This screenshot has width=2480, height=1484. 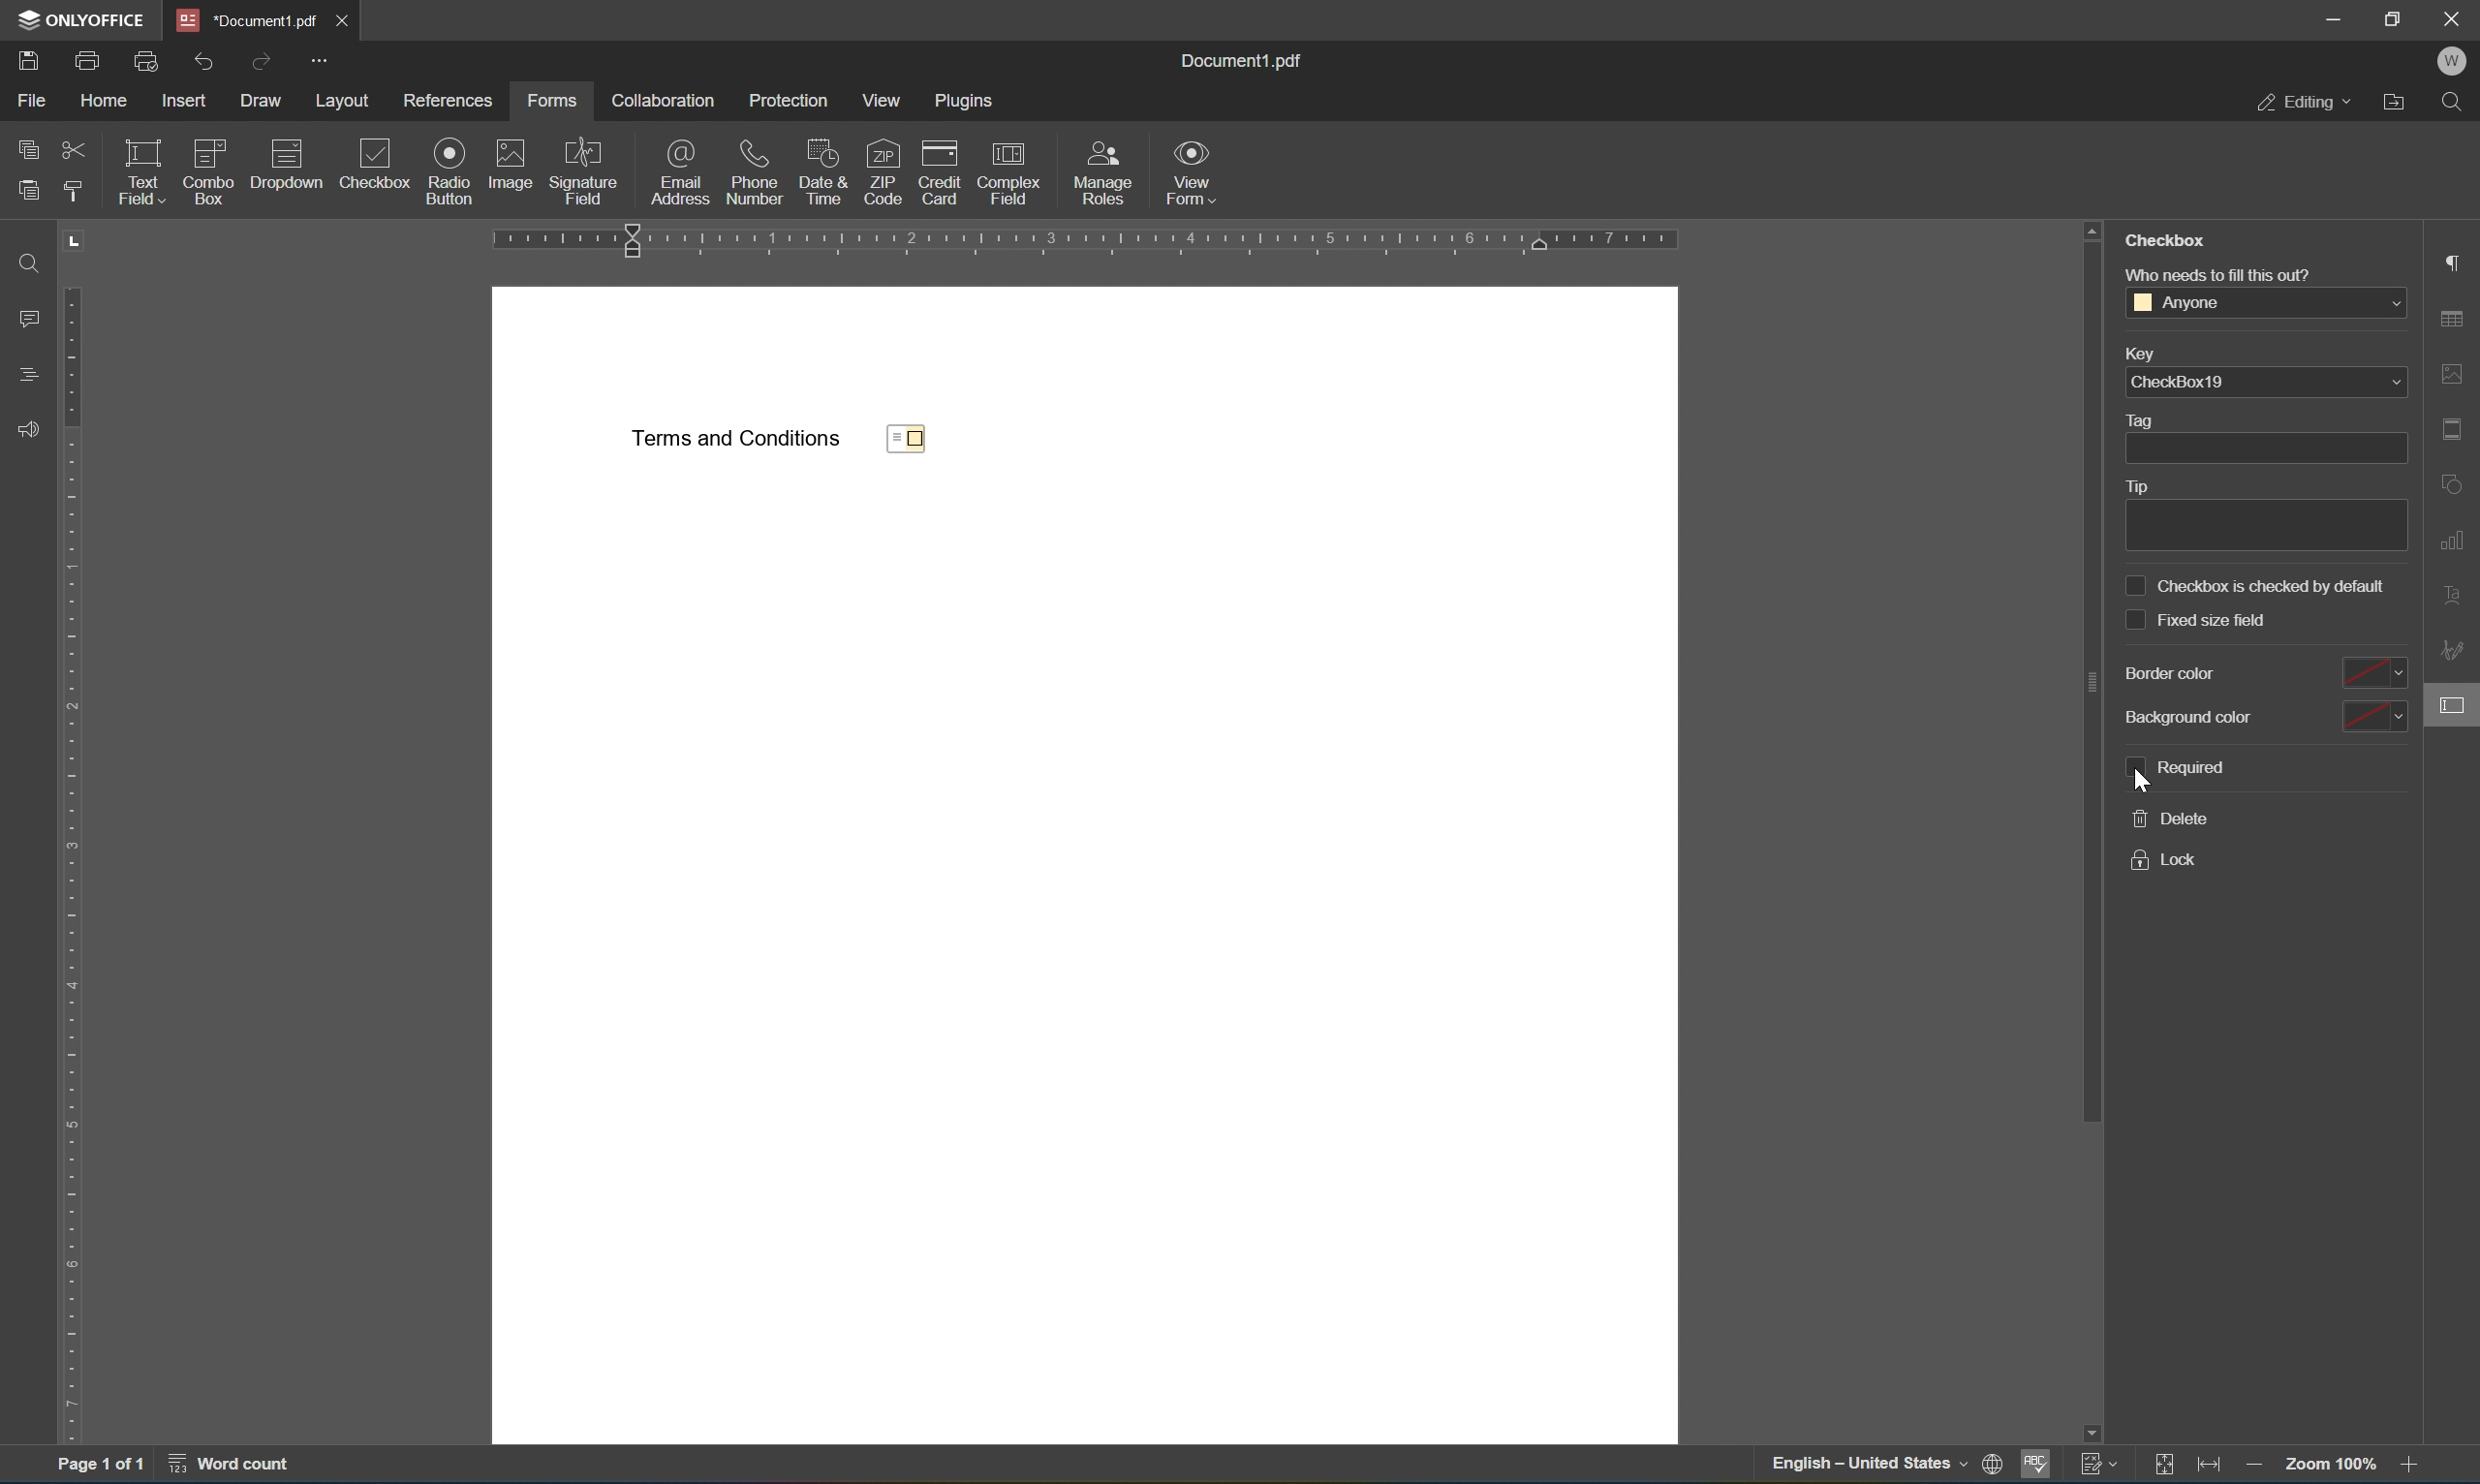 I want to click on drop down, so click(x=2389, y=304).